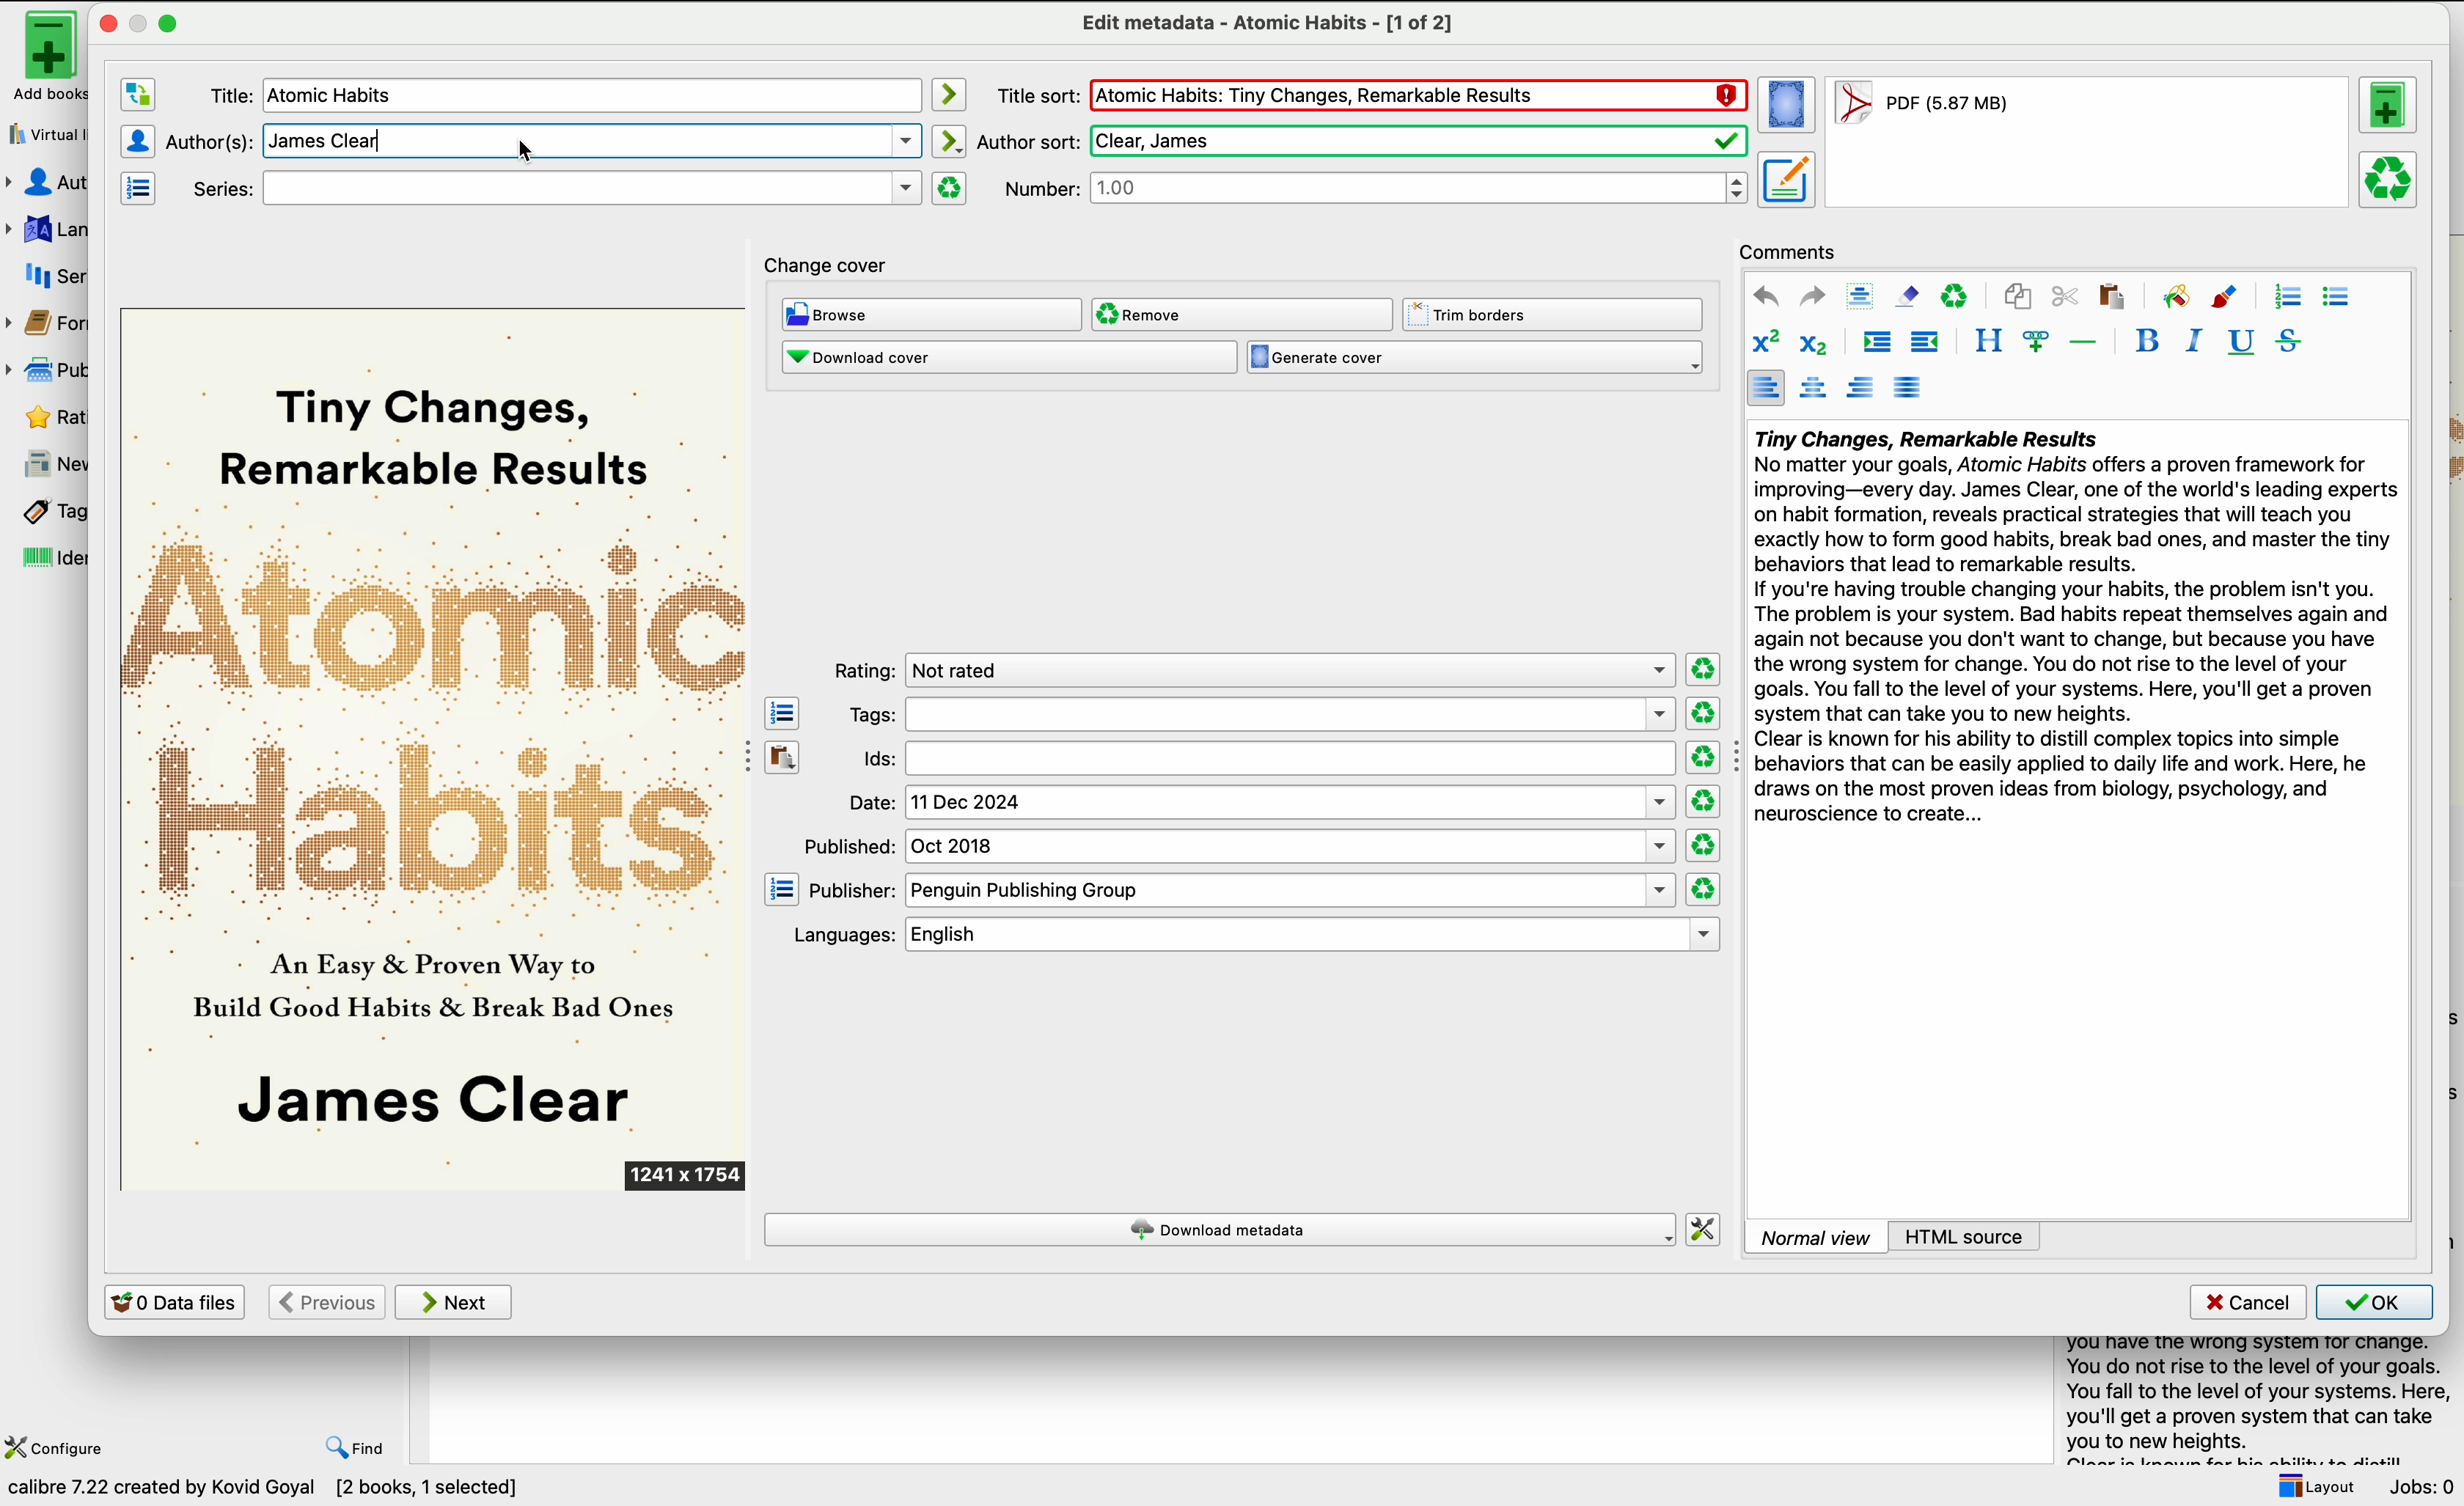  Describe the element at coordinates (1261, 803) in the screenshot. I see `date` at that location.